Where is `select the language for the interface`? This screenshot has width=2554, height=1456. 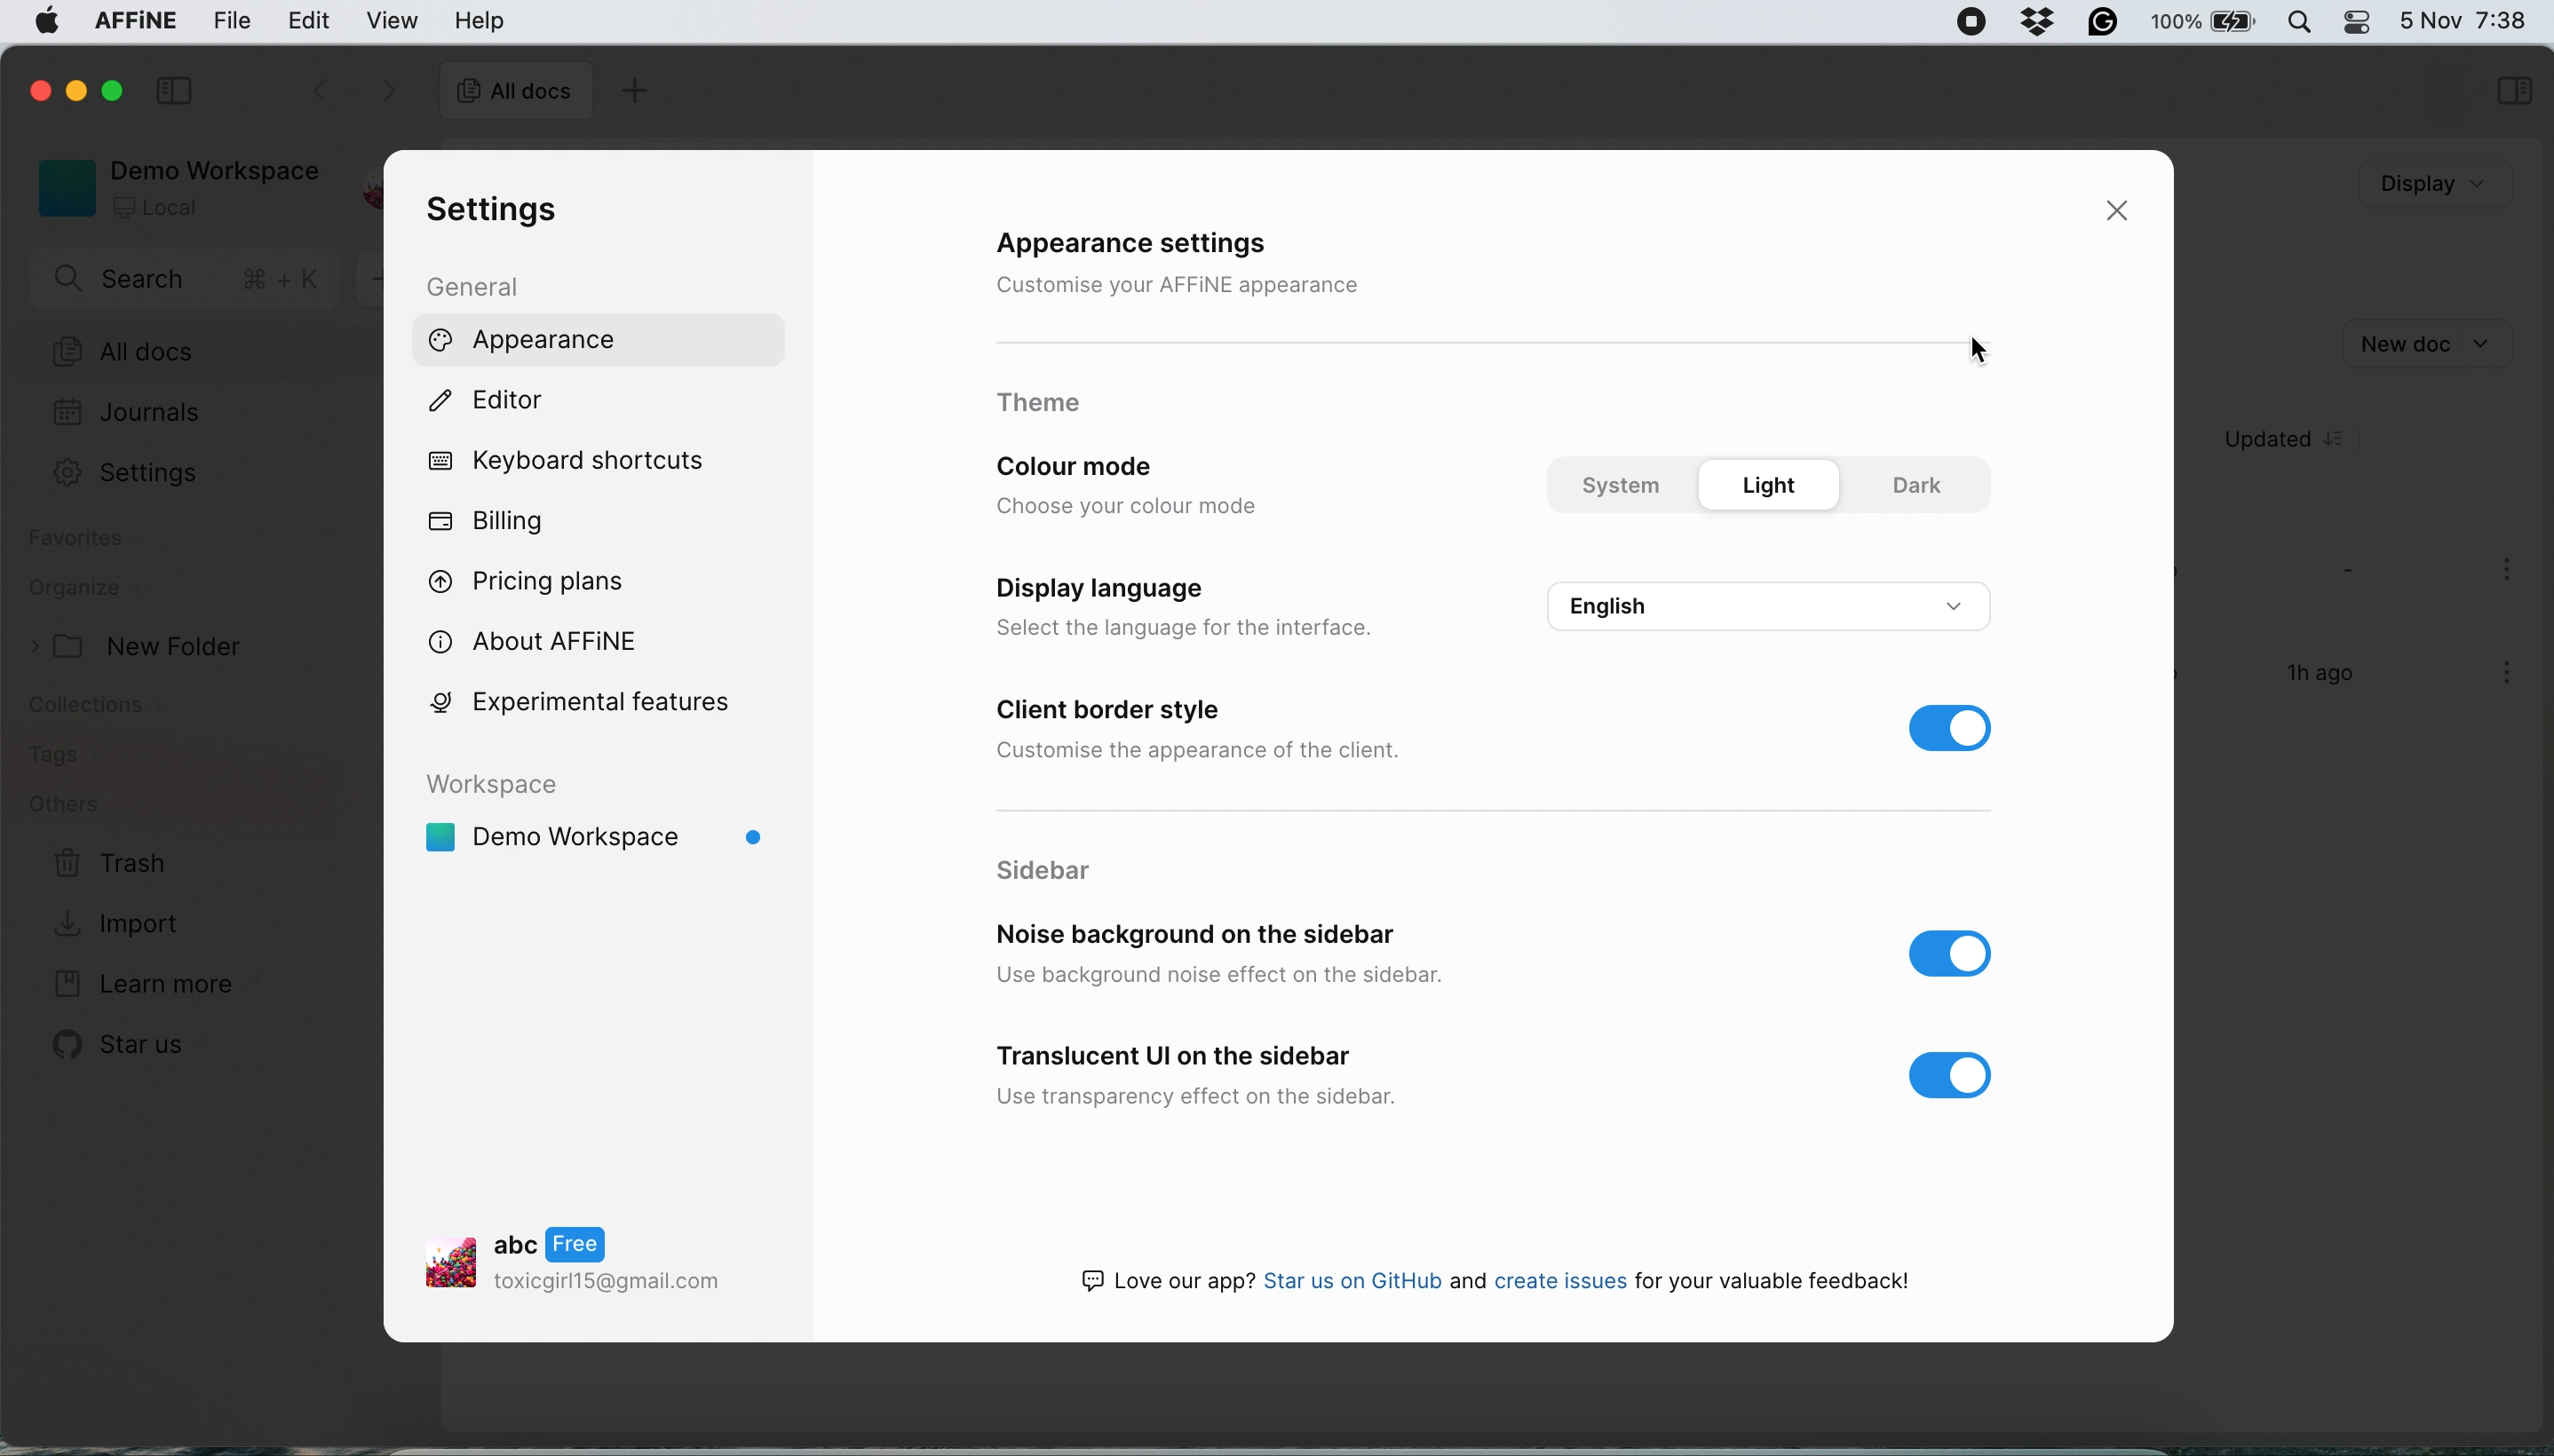
select the language for the interface is located at coordinates (1199, 625).